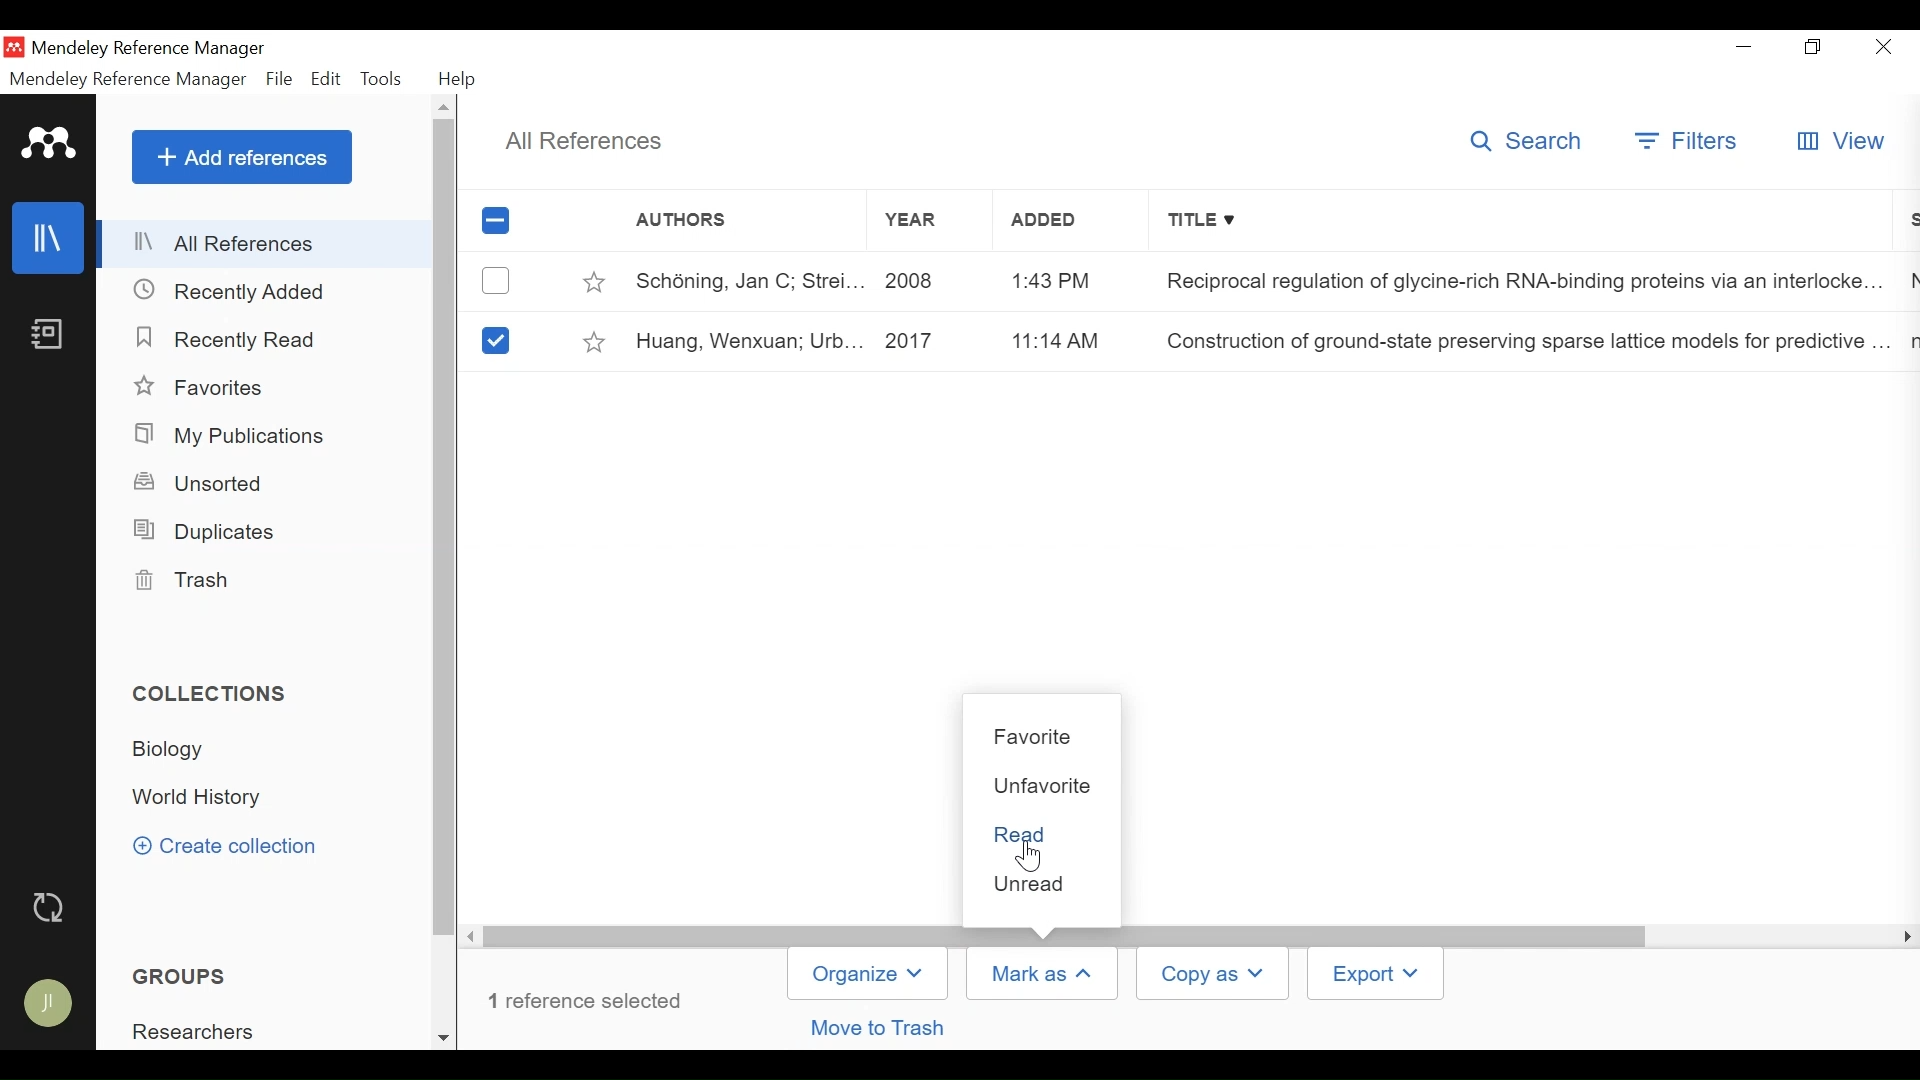  I want to click on Toggle Favorites, so click(590, 283).